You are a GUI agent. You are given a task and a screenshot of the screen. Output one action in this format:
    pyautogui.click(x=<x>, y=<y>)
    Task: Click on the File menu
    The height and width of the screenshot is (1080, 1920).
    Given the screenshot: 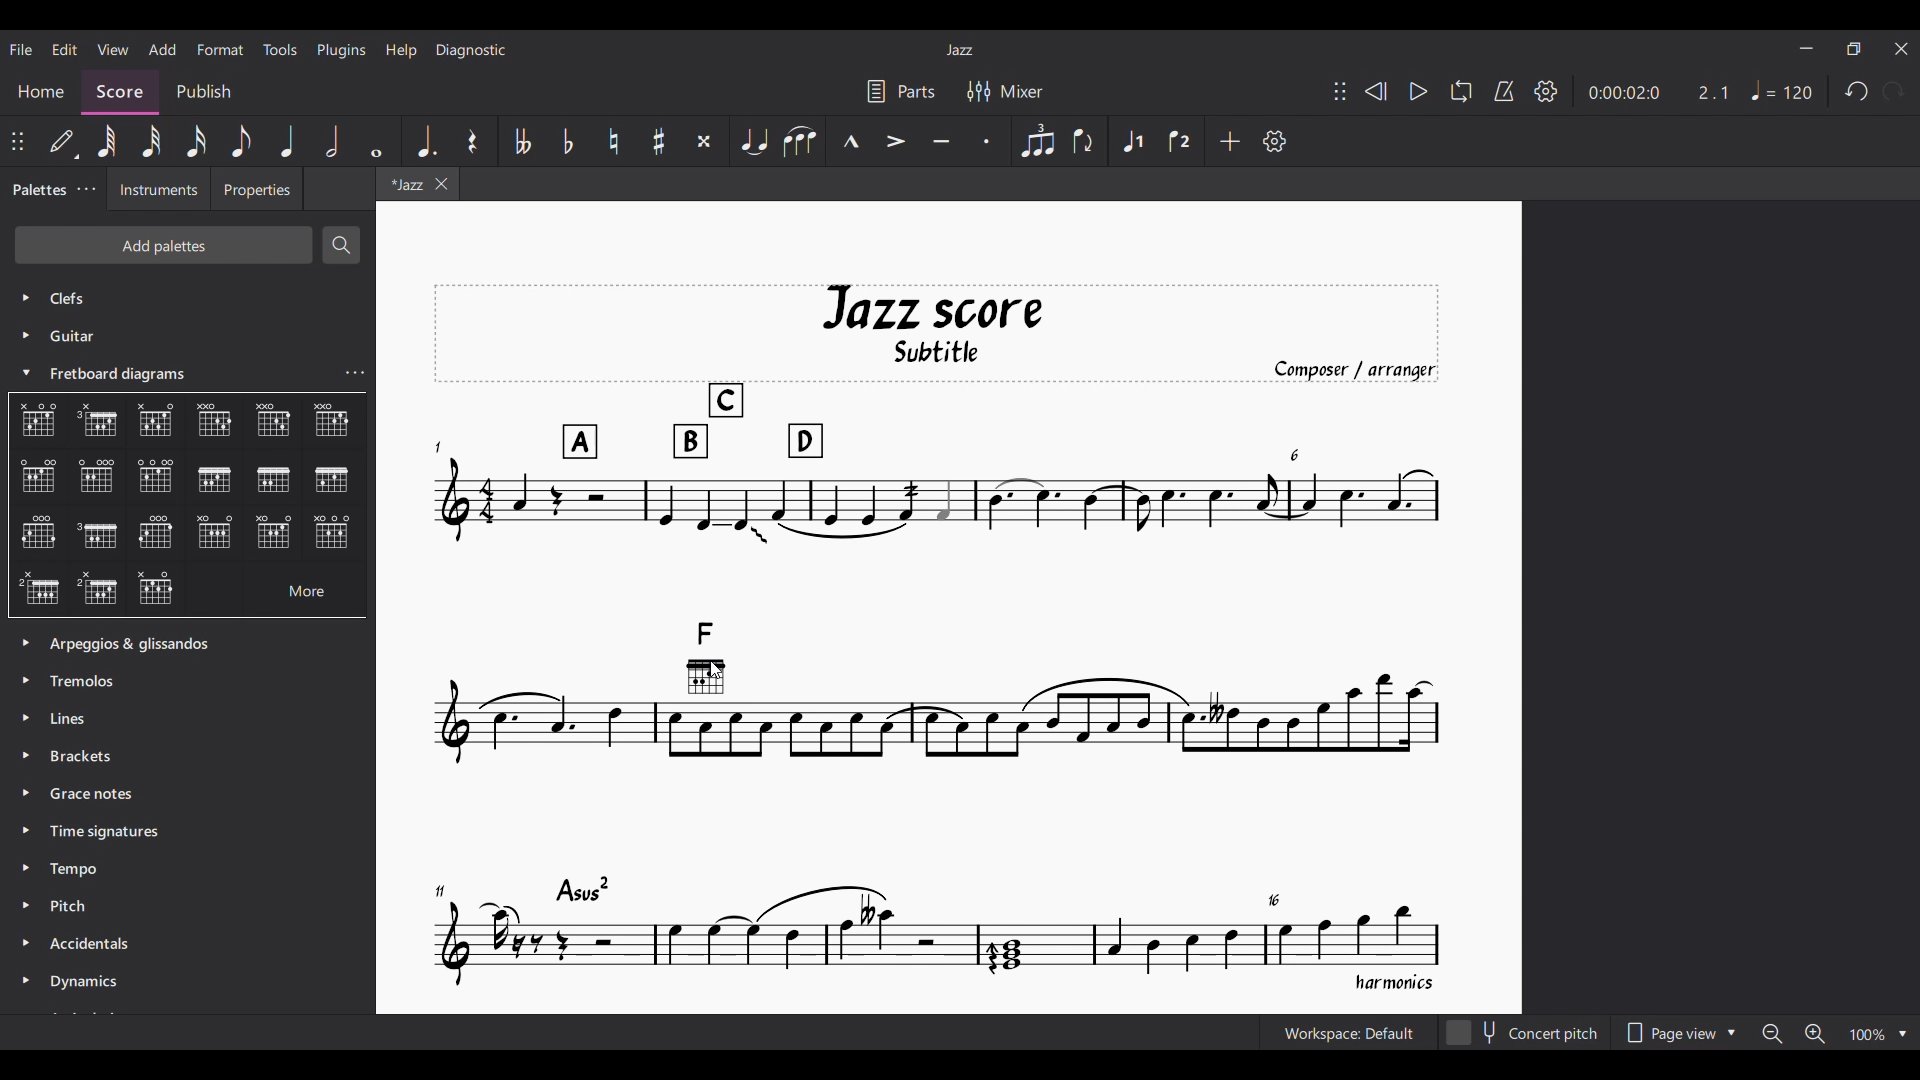 What is the action you would take?
    pyautogui.click(x=20, y=49)
    